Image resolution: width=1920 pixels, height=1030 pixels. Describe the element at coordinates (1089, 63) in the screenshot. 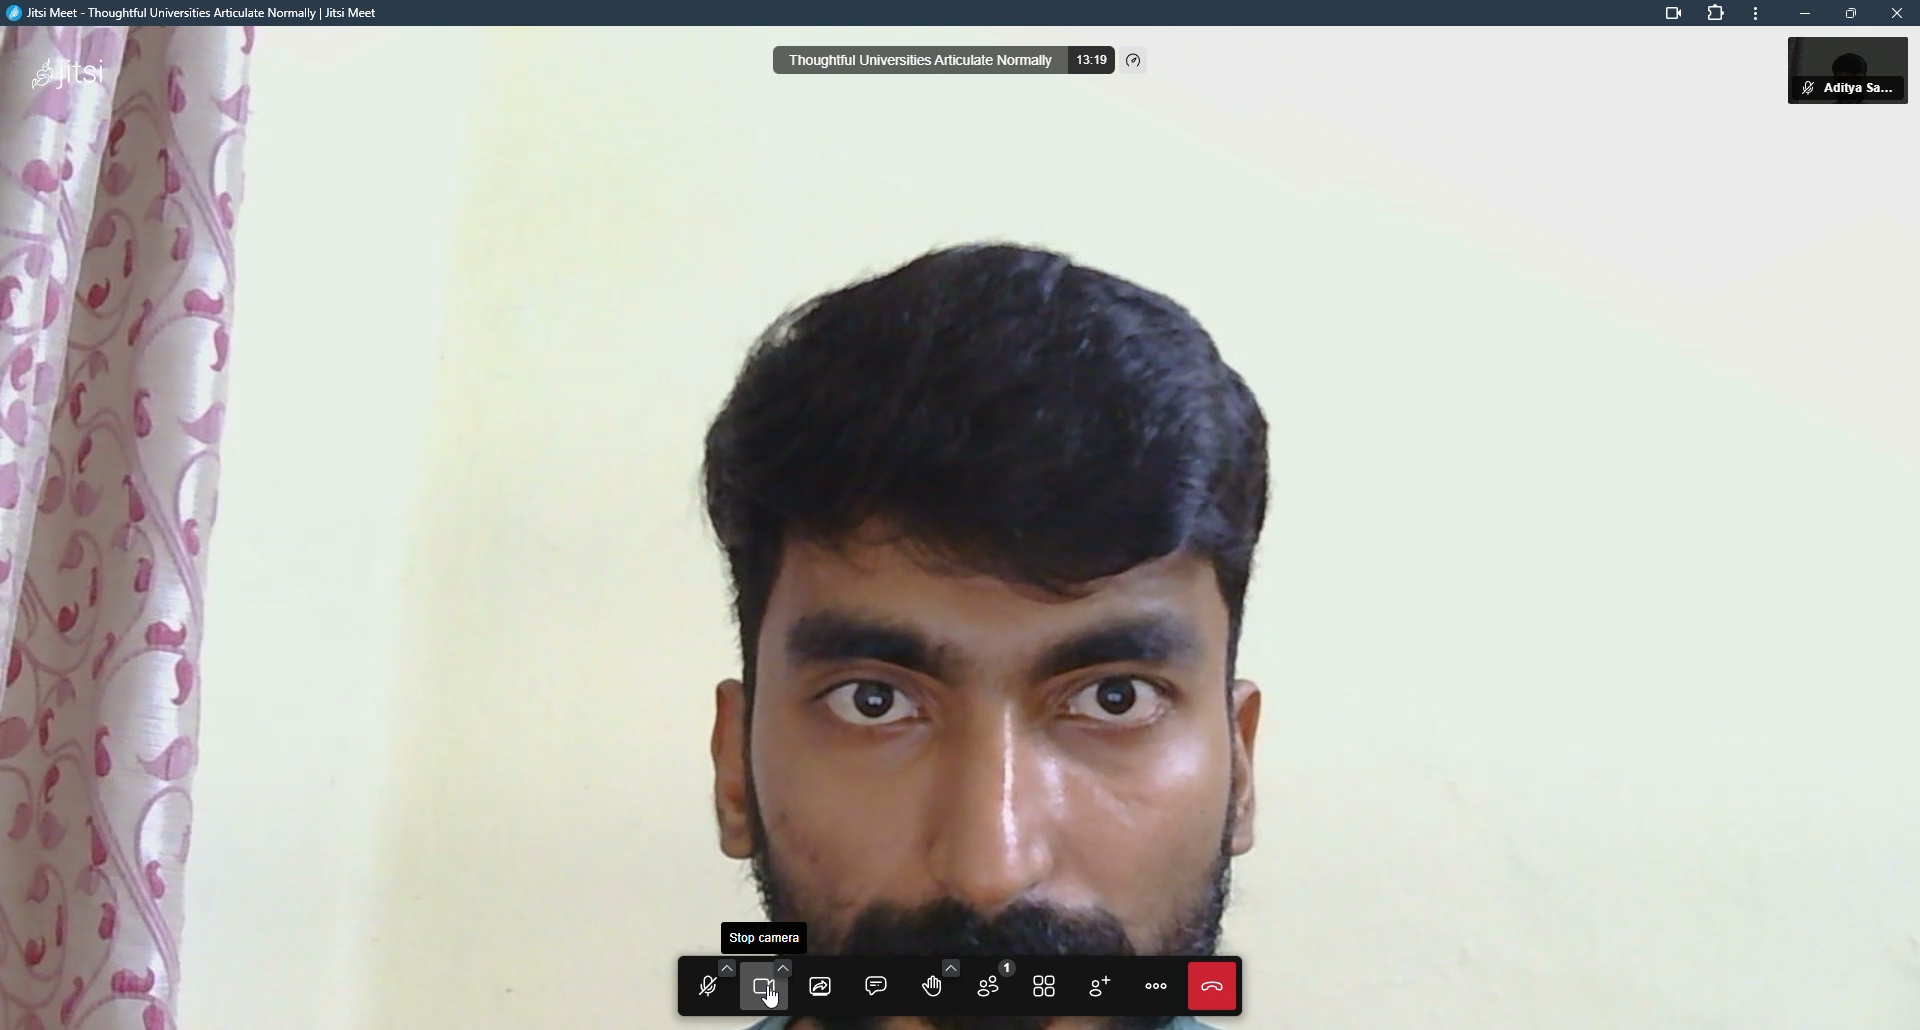

I see `13:17` at that location.